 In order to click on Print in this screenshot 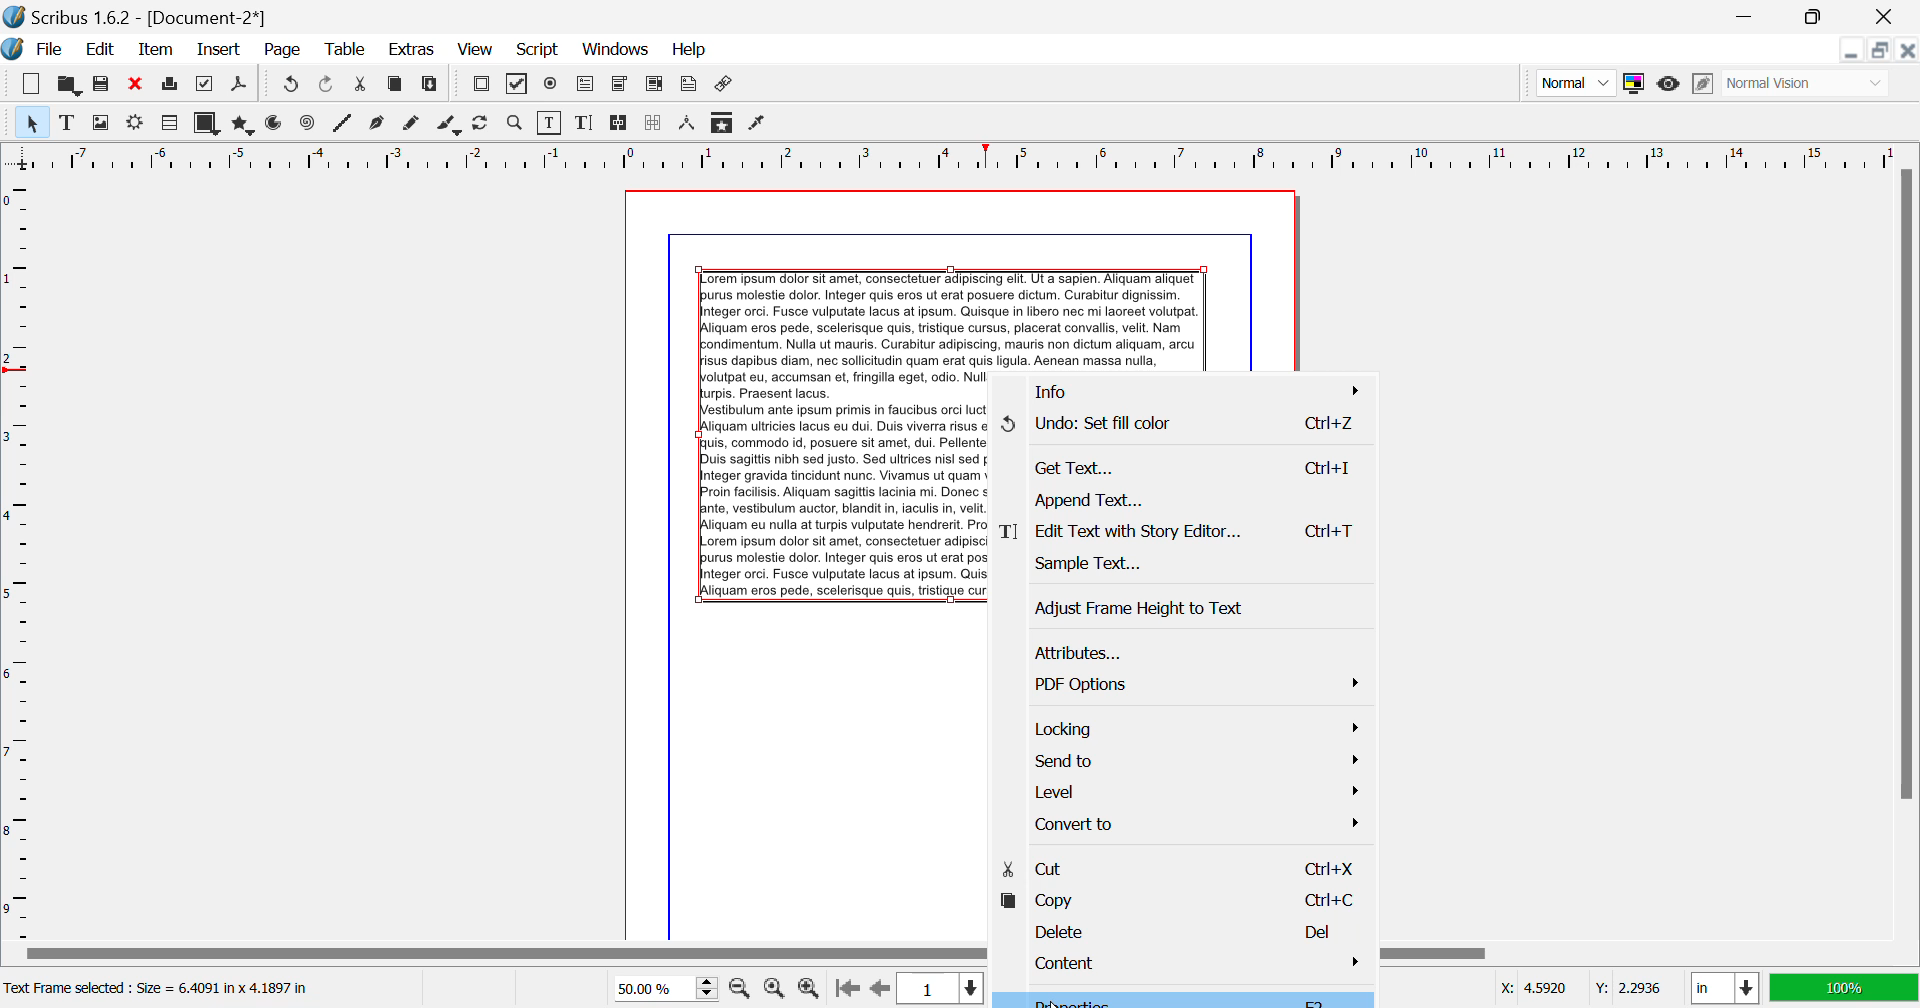, I will do `click(172, 84)`.